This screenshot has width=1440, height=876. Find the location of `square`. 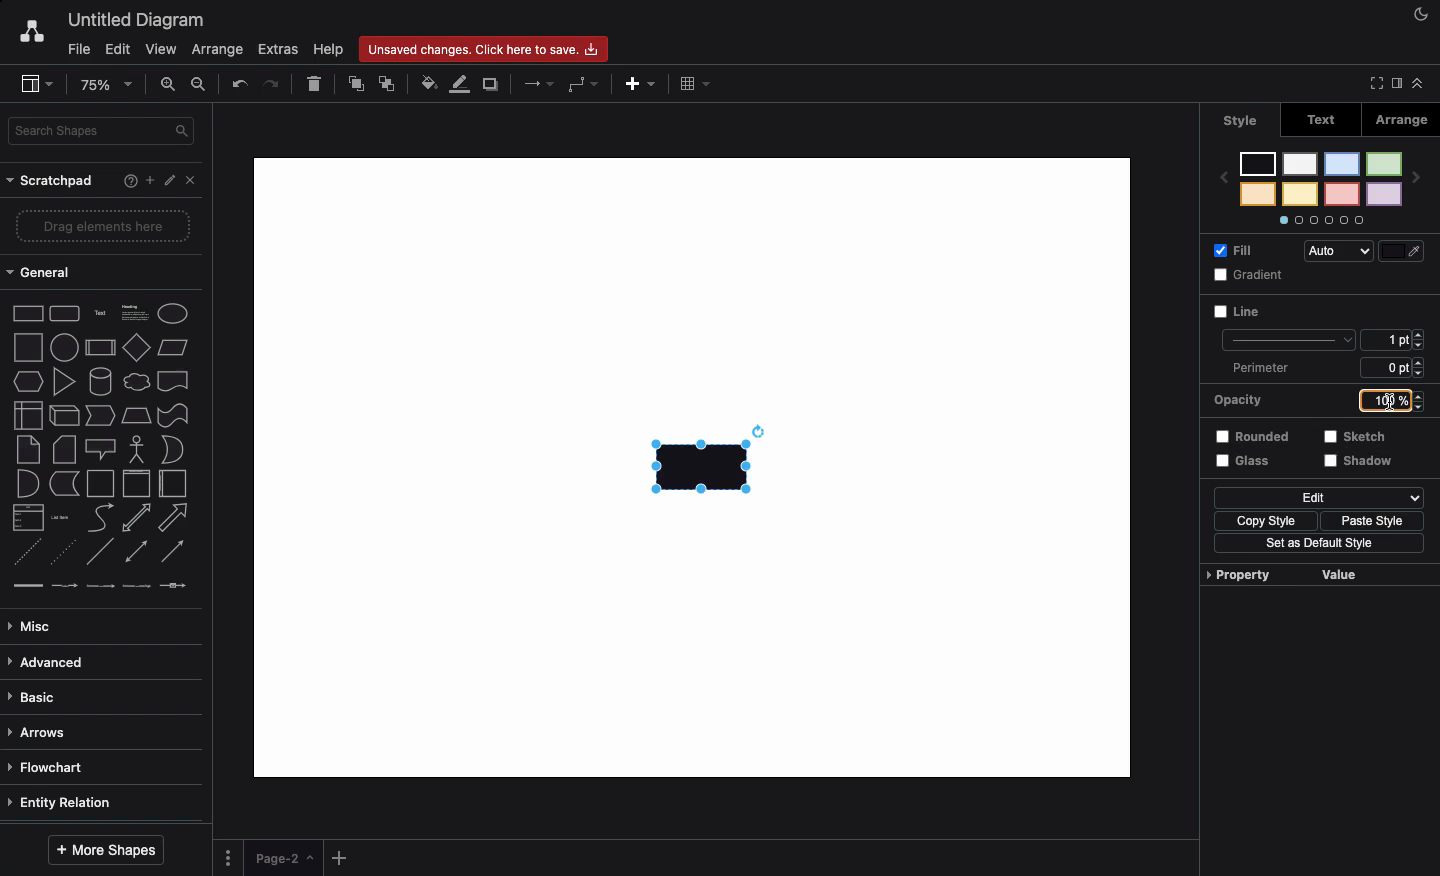

square is located at coordinates (30, 347).